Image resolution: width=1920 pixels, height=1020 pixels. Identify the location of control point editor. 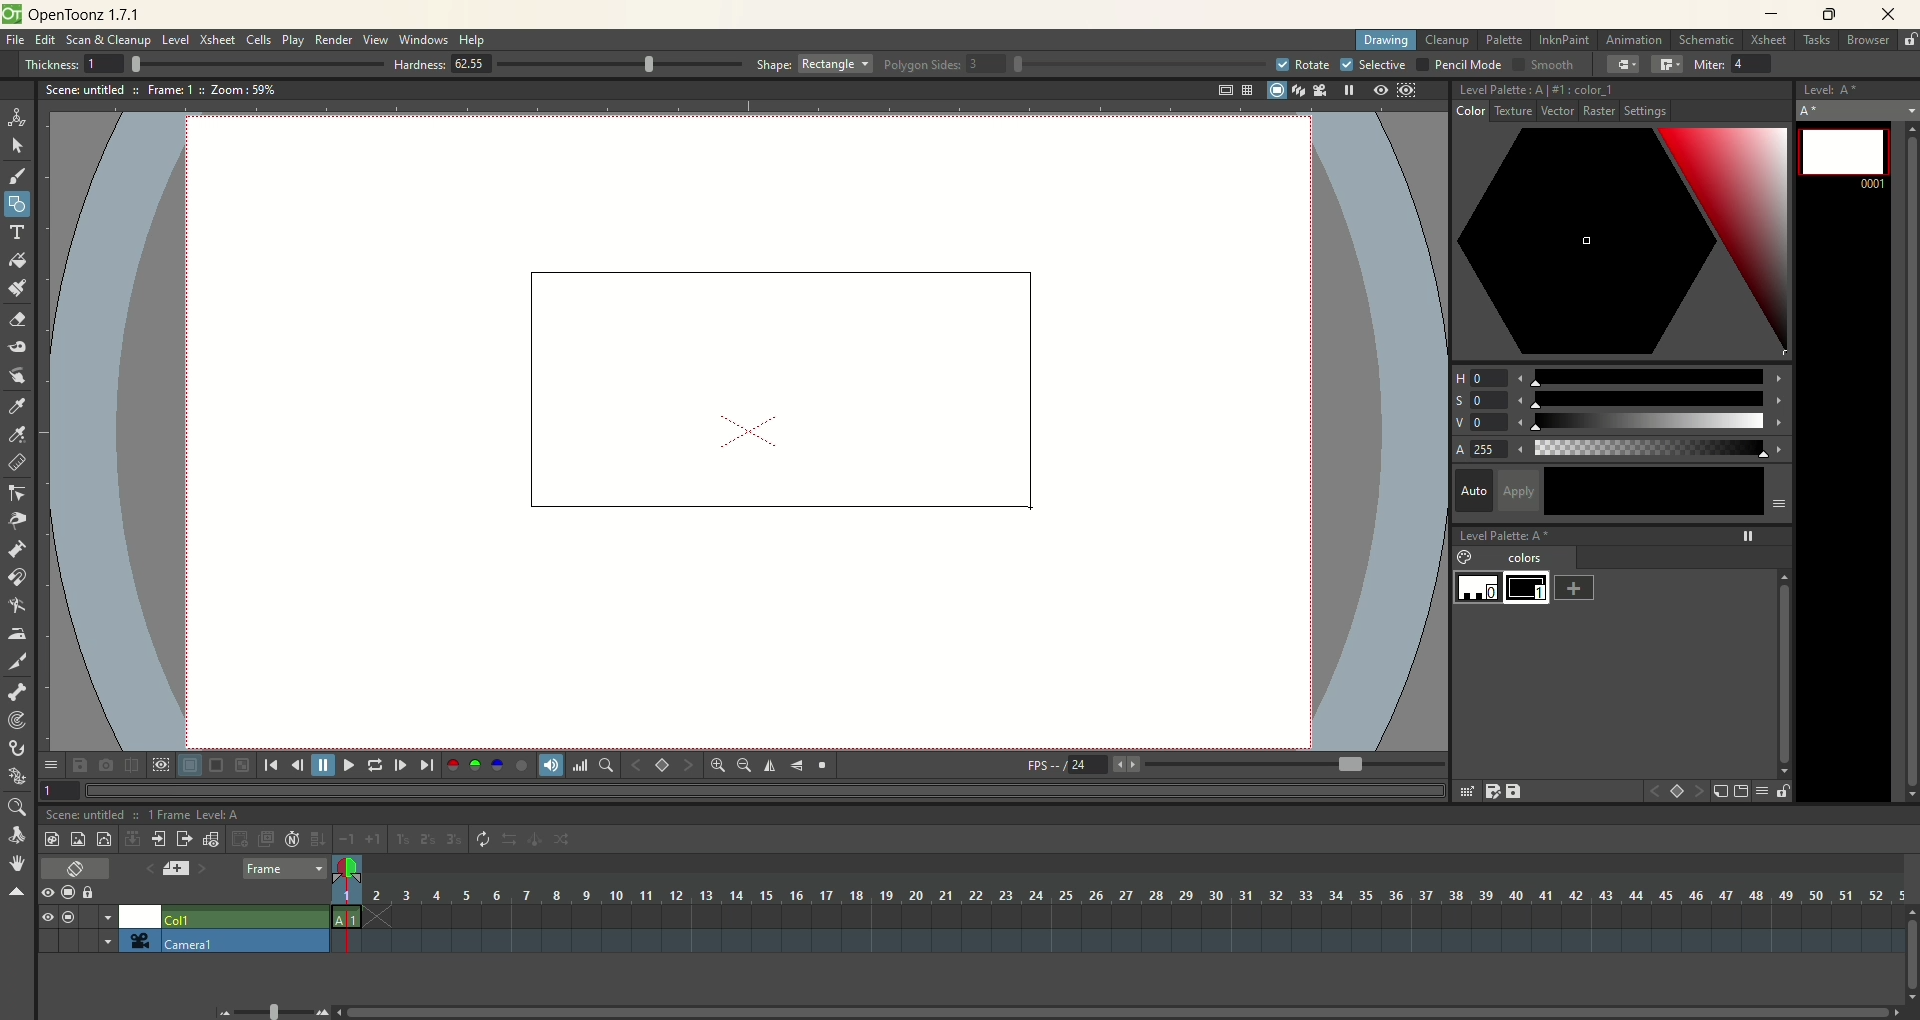
(18, 495).